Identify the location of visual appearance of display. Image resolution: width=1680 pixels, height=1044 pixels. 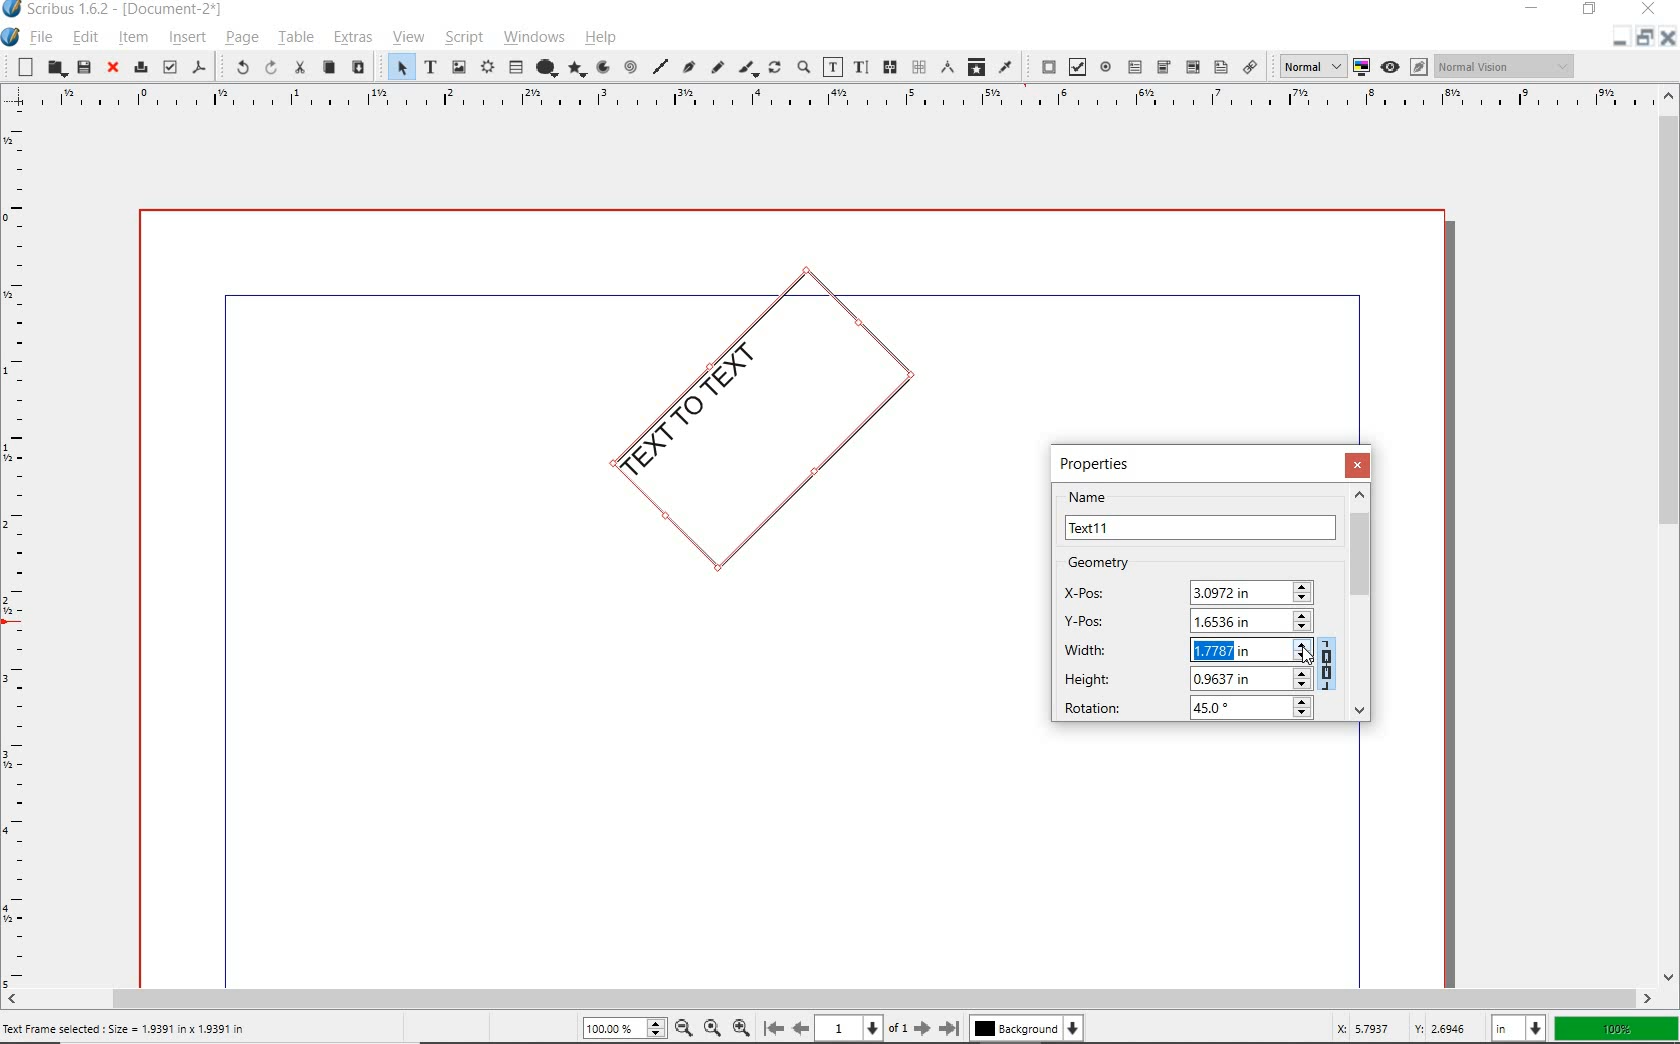
(1504, 66).